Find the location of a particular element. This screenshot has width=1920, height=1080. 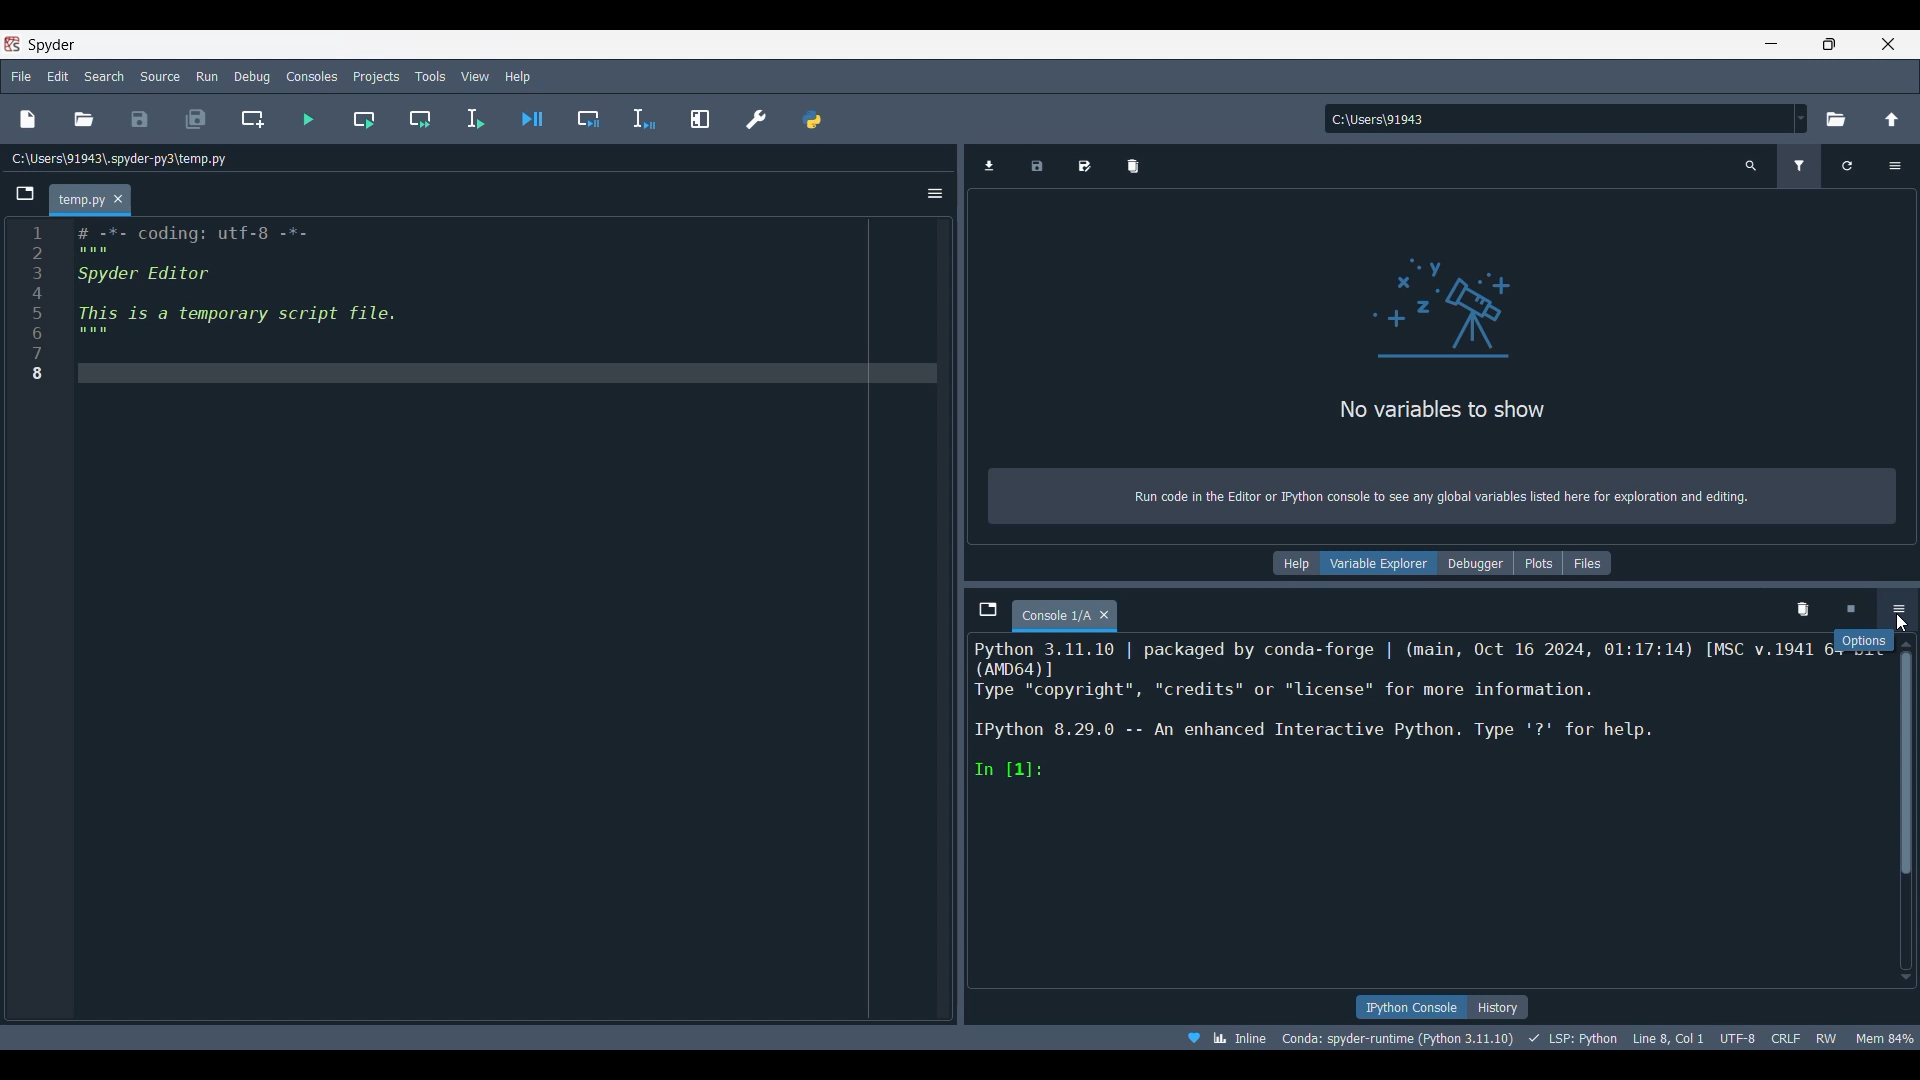

Debug selection or current line is located at coordinates (644, 119).